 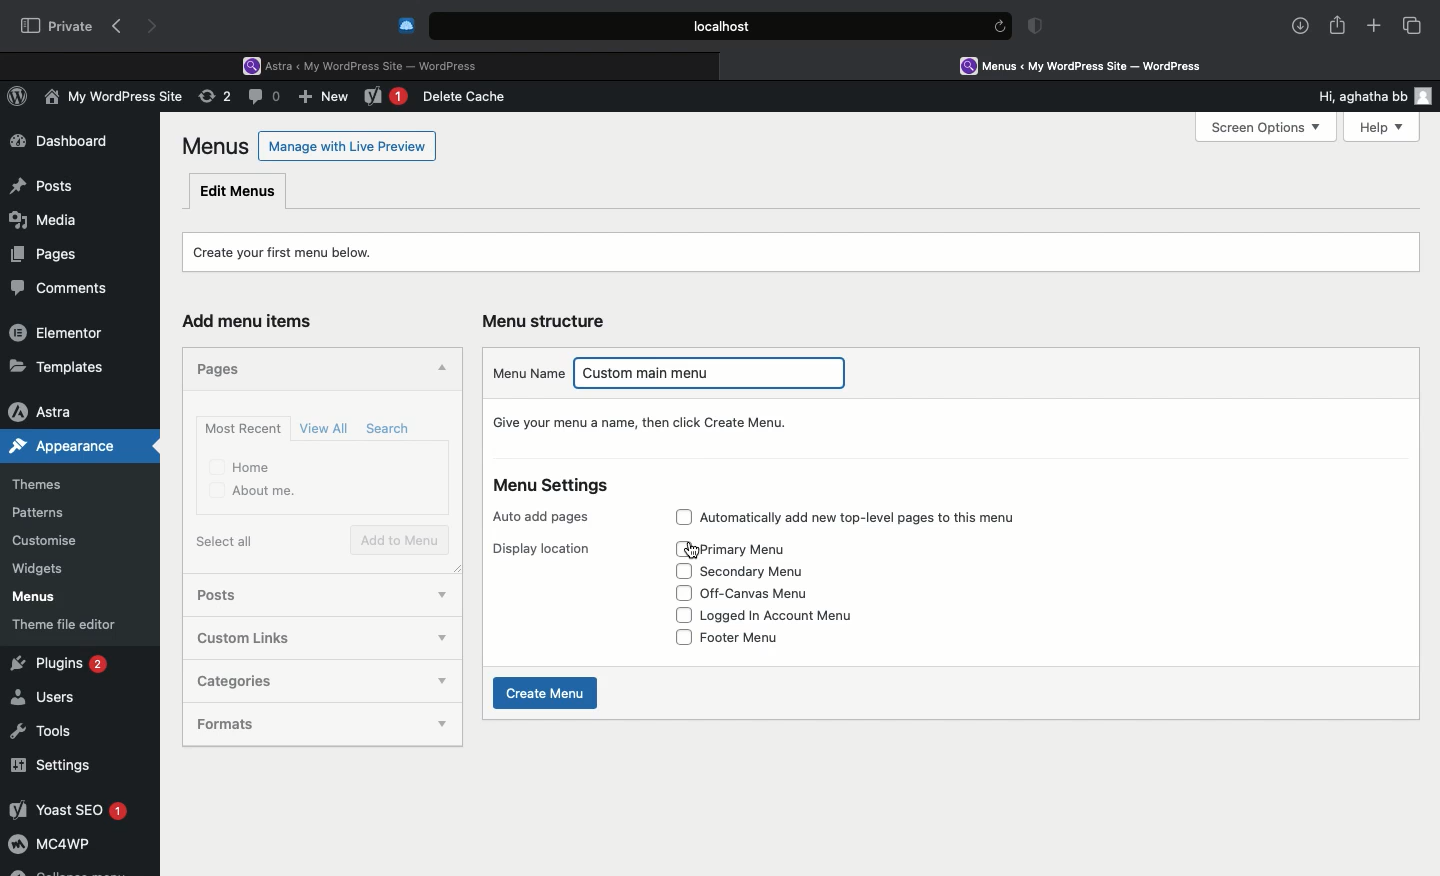 What do you see at coordinates (679, 615) in the screenshot?
I see `Check box` at bounding box center [679, 615].